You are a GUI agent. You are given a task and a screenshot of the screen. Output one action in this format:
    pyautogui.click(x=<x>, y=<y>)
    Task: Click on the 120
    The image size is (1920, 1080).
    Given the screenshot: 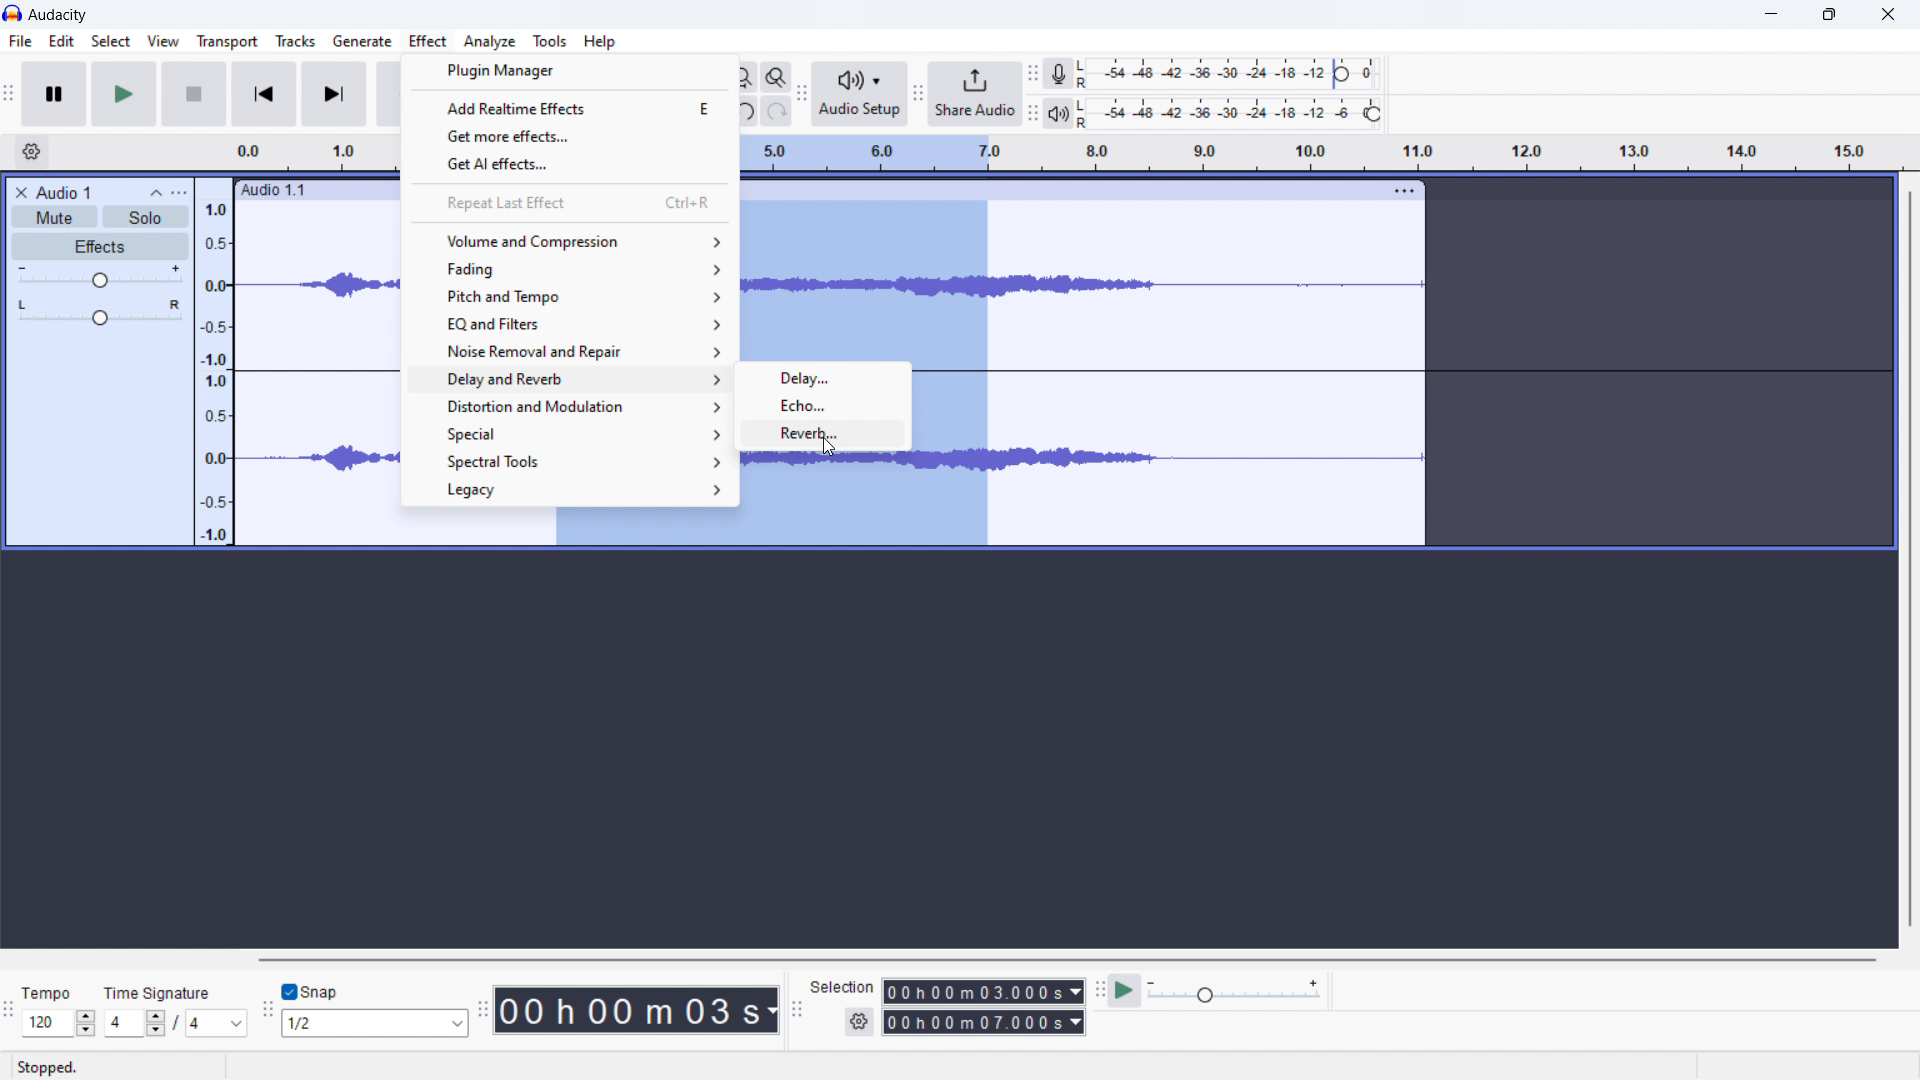 What is the action you would take?
    pyautogui.click(x=59, y=1023)
    